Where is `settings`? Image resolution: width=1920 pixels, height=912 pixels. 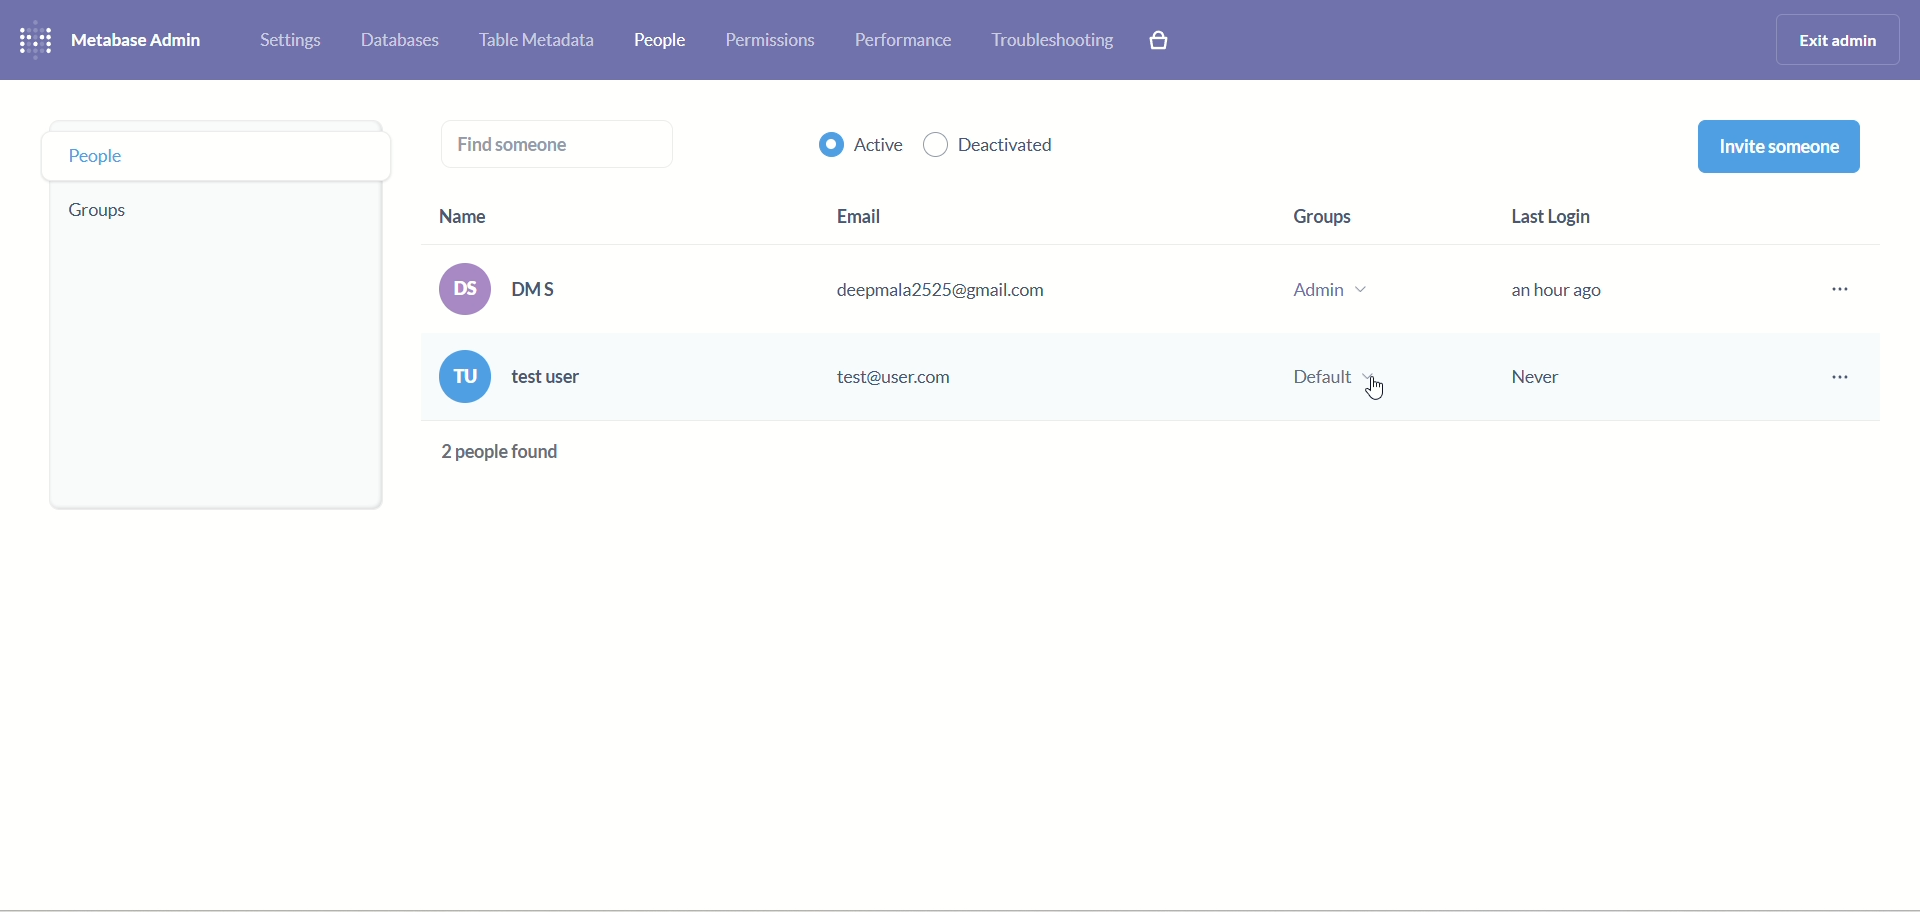
settings is located at coordinates (291, 42).